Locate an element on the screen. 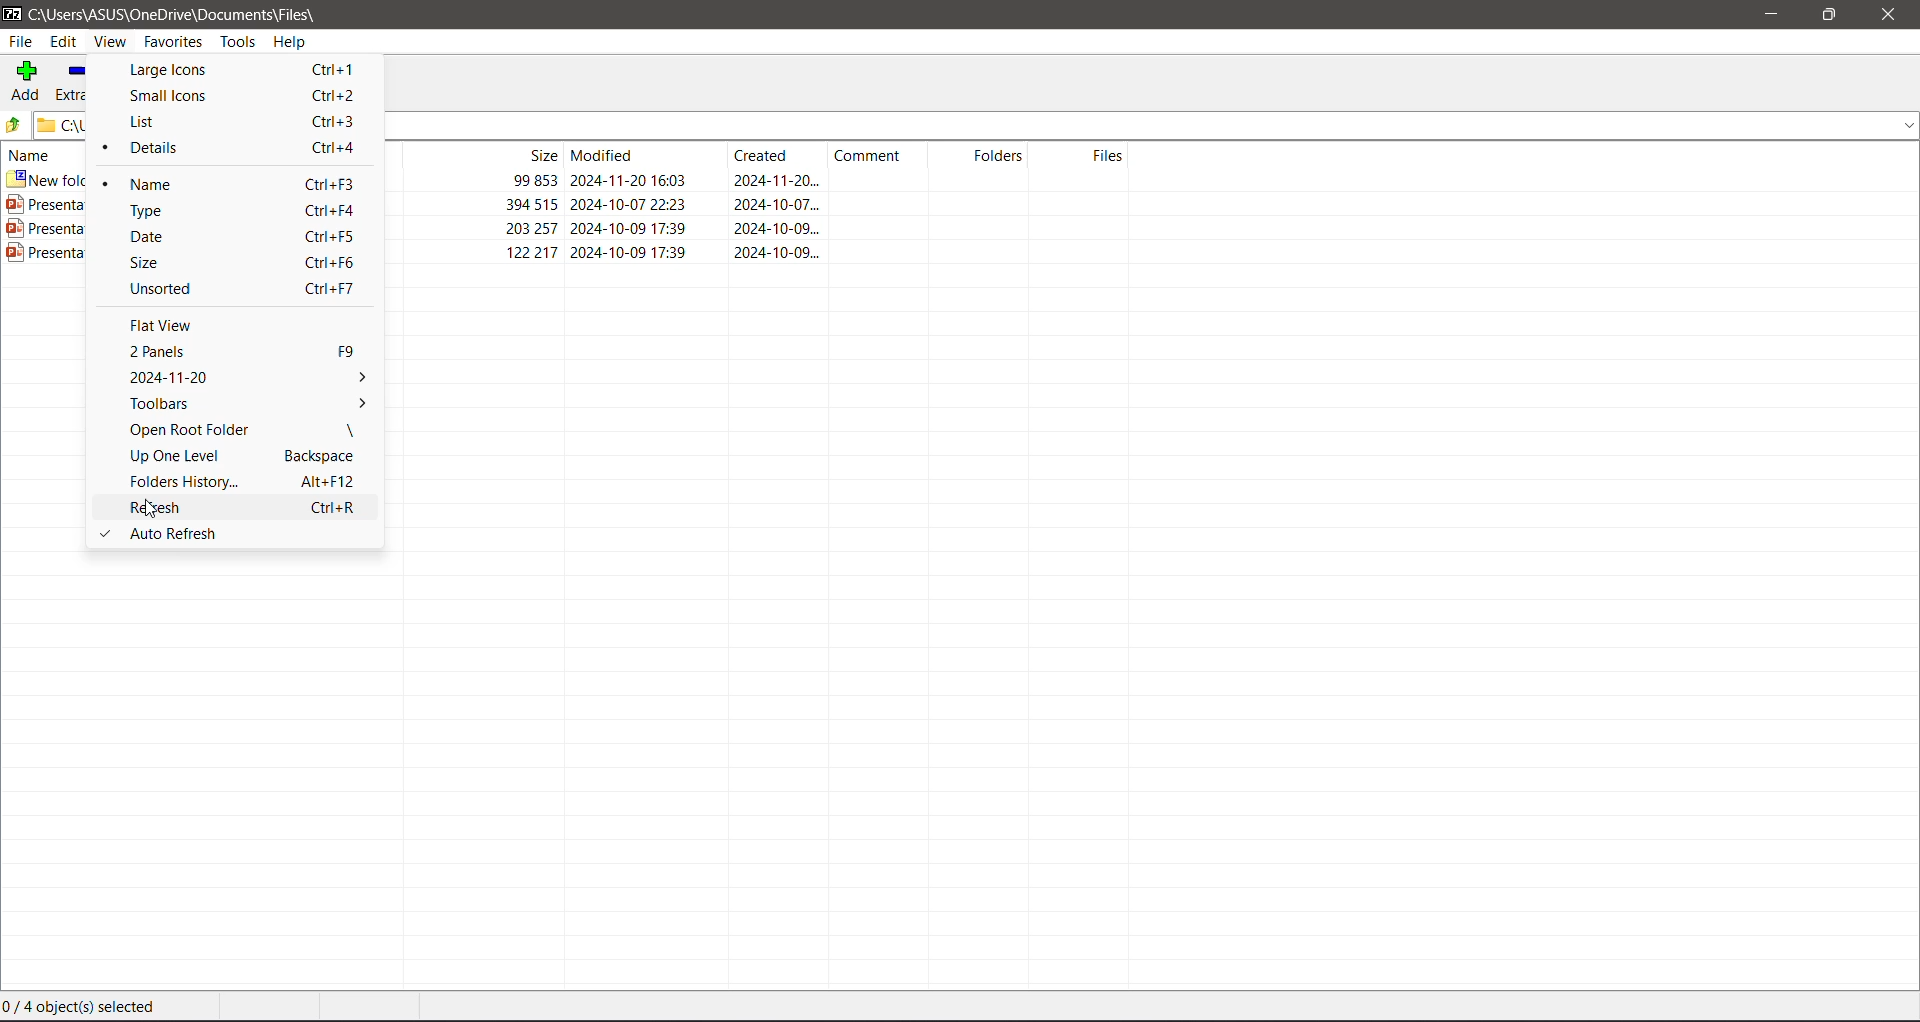 This screenshot has height=1022, width=1920. Restore Down is located at coordinates (1827, 15).